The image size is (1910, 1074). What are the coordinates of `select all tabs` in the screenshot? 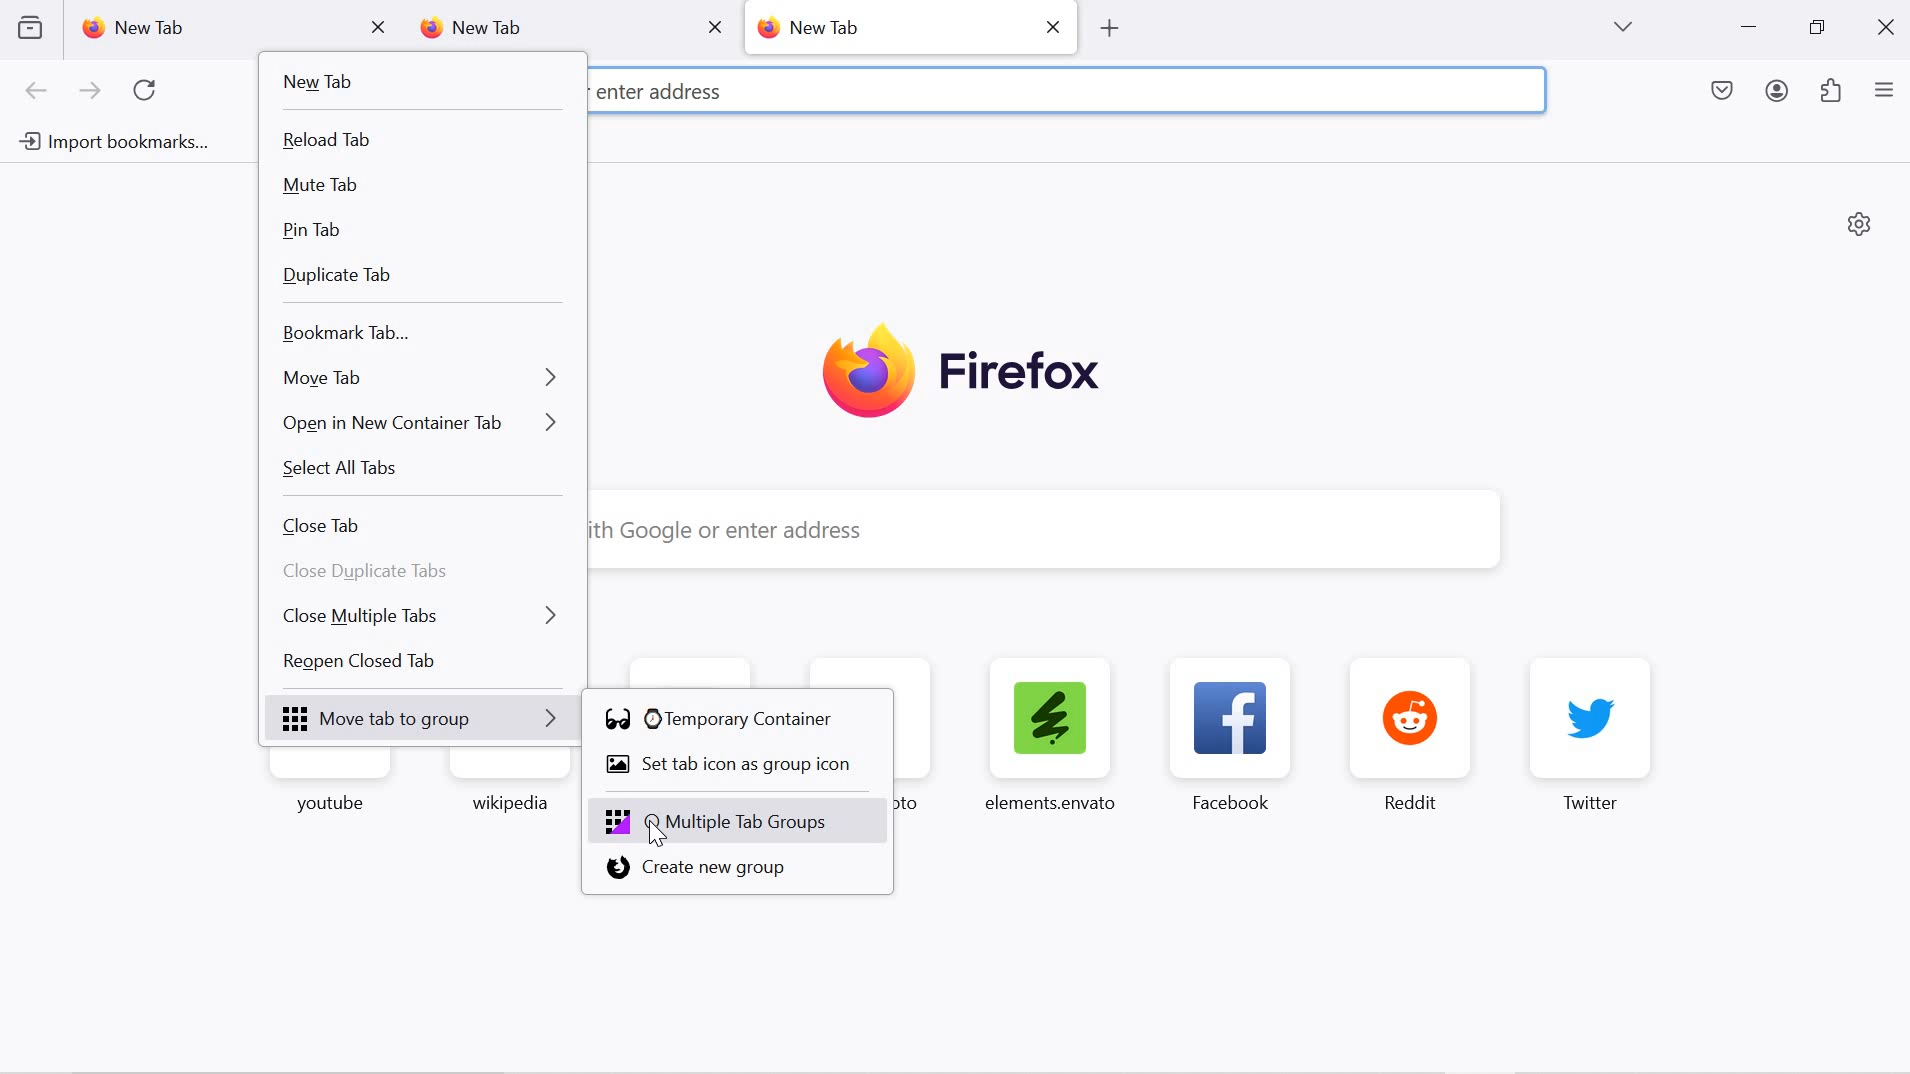 It's located at (421, 473).